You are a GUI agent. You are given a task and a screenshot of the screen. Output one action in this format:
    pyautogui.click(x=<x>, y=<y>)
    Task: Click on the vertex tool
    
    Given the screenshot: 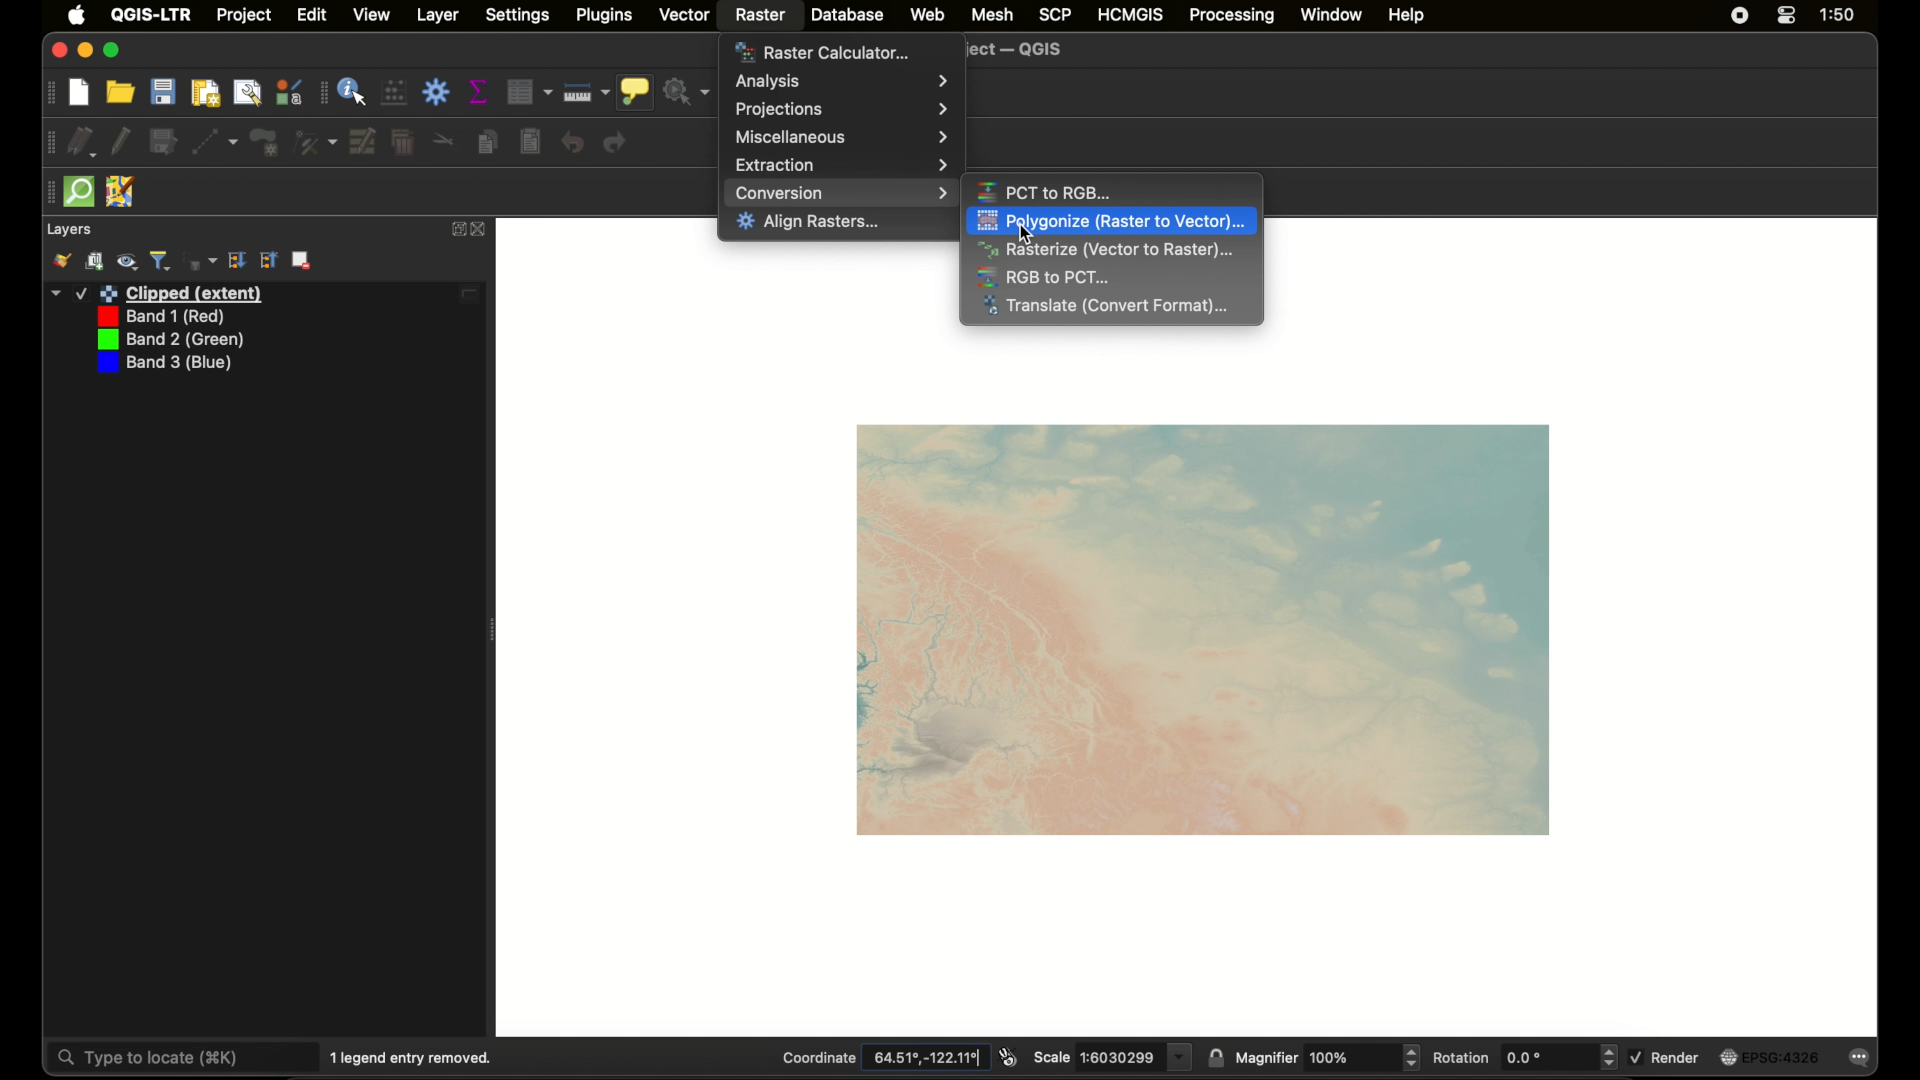 What is the action you would take?
    pyautogui.click(x=314, y=143)
    